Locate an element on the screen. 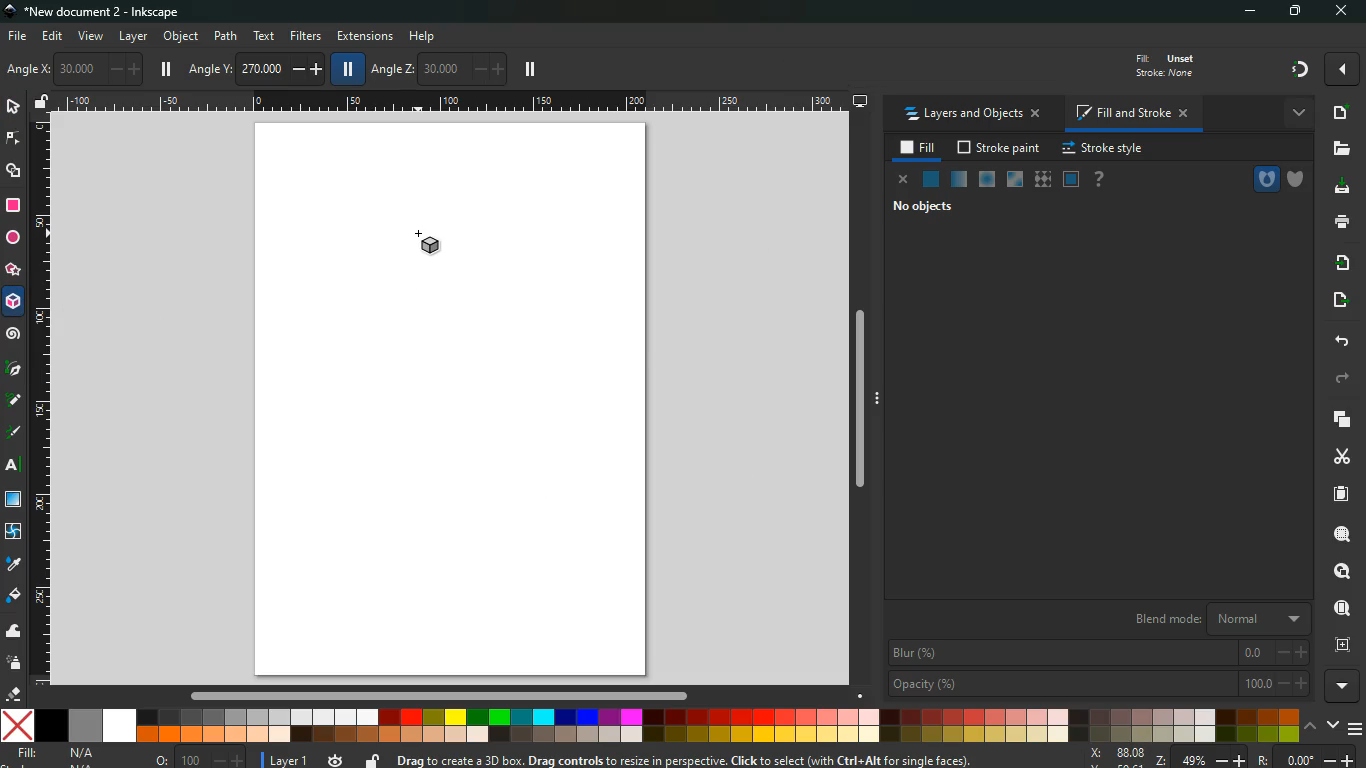  send is located at coordinates (1335, 301).